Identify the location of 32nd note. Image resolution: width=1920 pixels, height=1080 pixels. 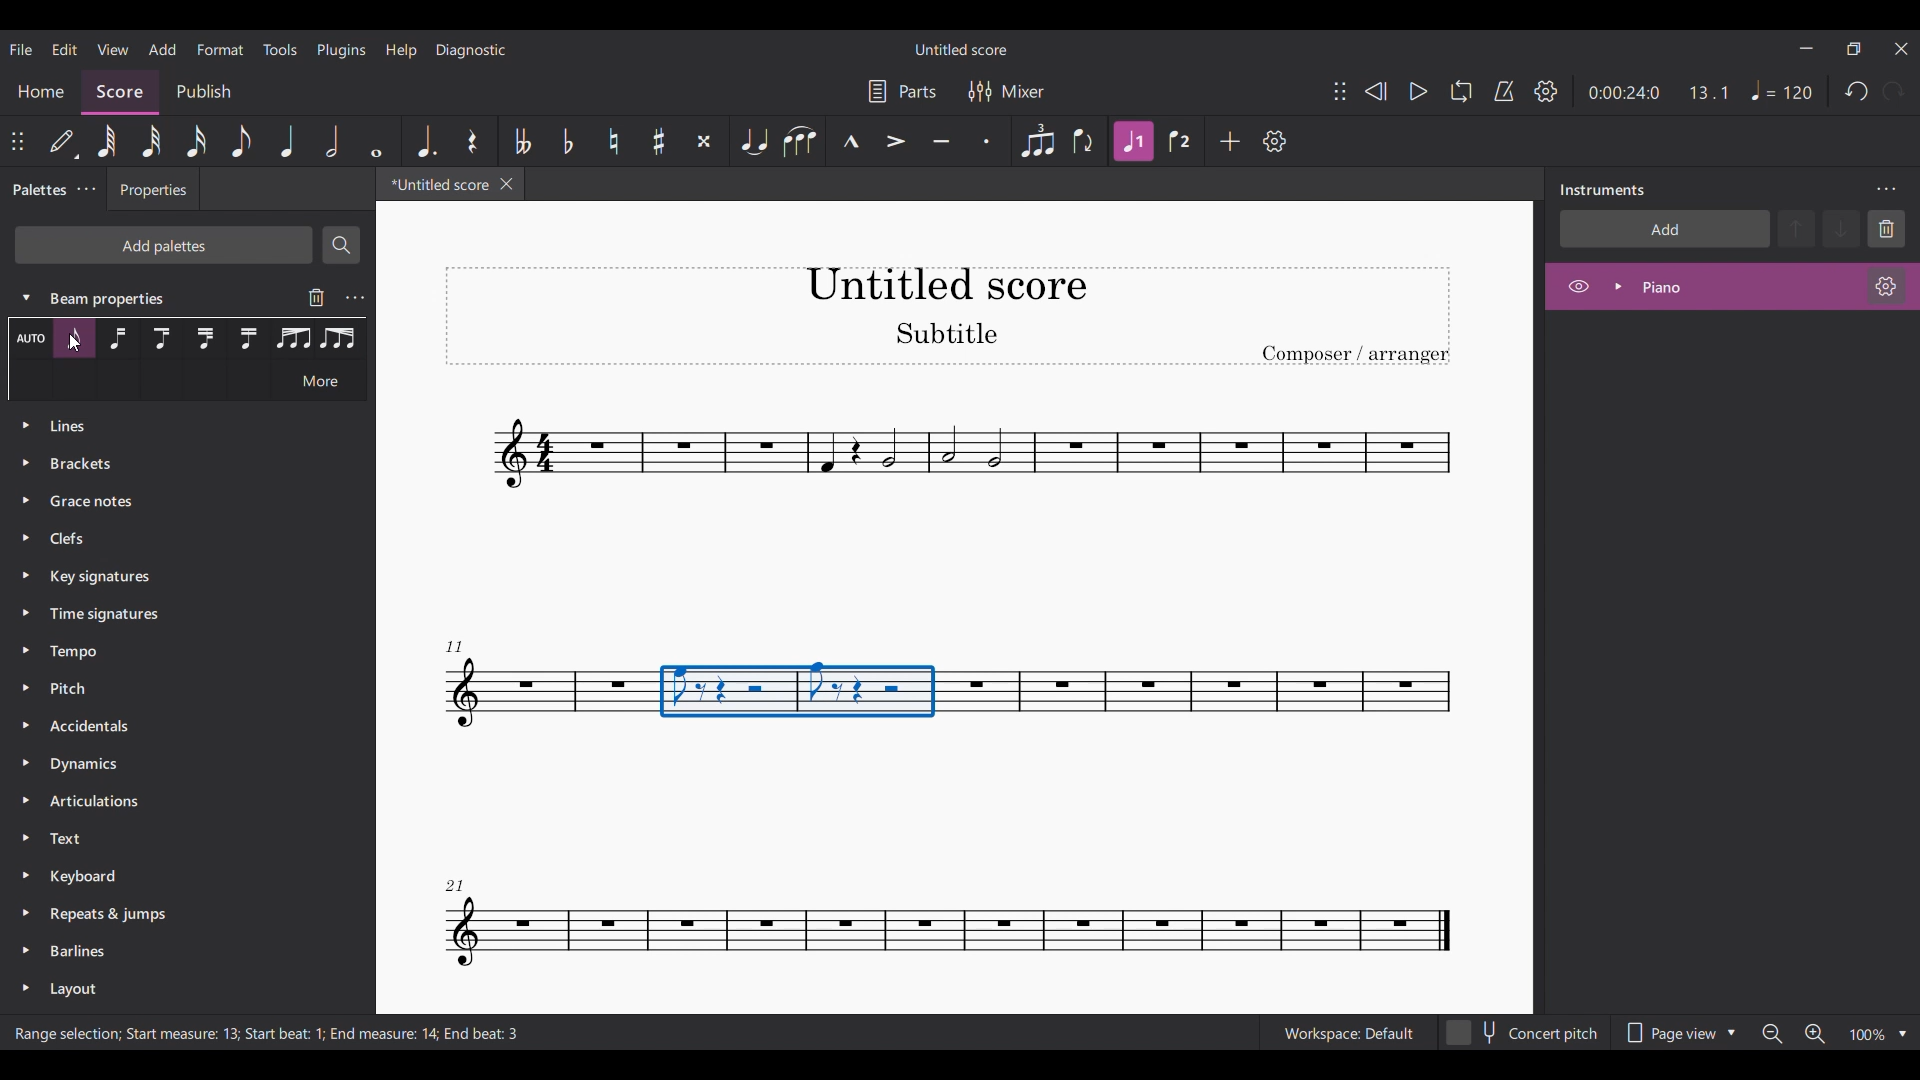
(151, 141).